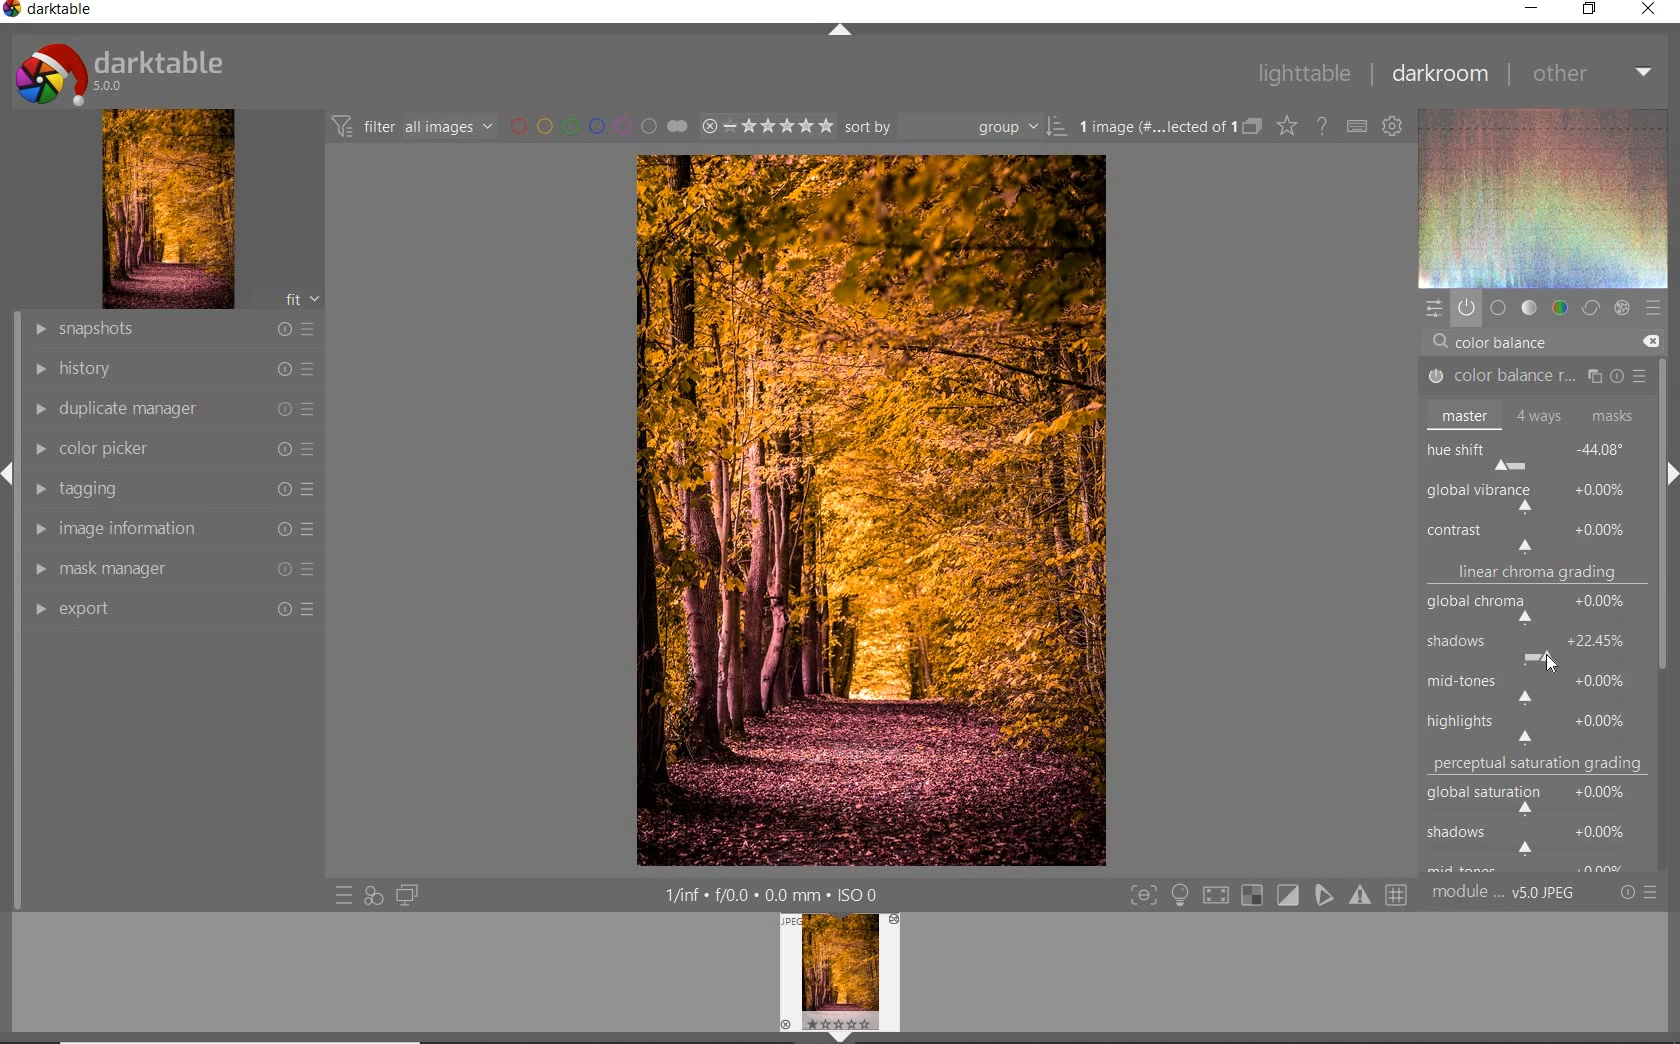 The height and width of the screenshot is (1044, 1680). What do you see at coordinates (1536, 576) in the screenshot?
I see `linear chroma grading` at bounding box center [1536, 576].